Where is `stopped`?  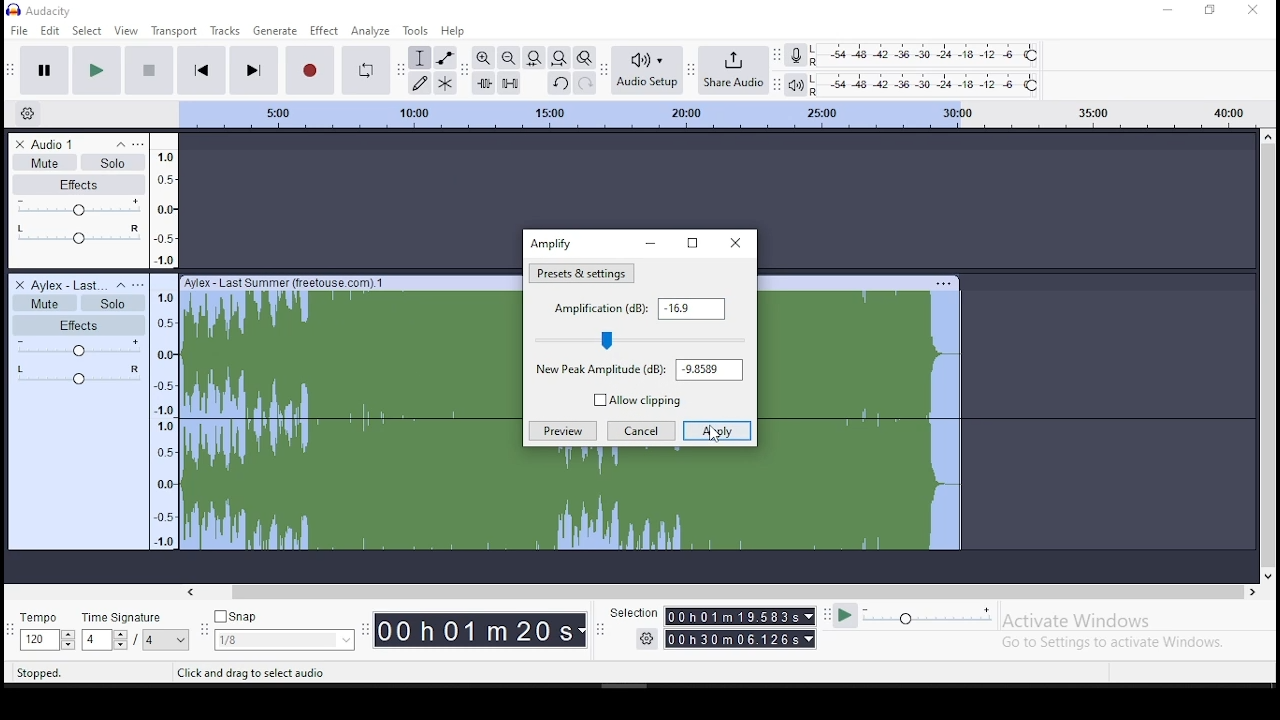 stopped is located at coordinates (40, 671).